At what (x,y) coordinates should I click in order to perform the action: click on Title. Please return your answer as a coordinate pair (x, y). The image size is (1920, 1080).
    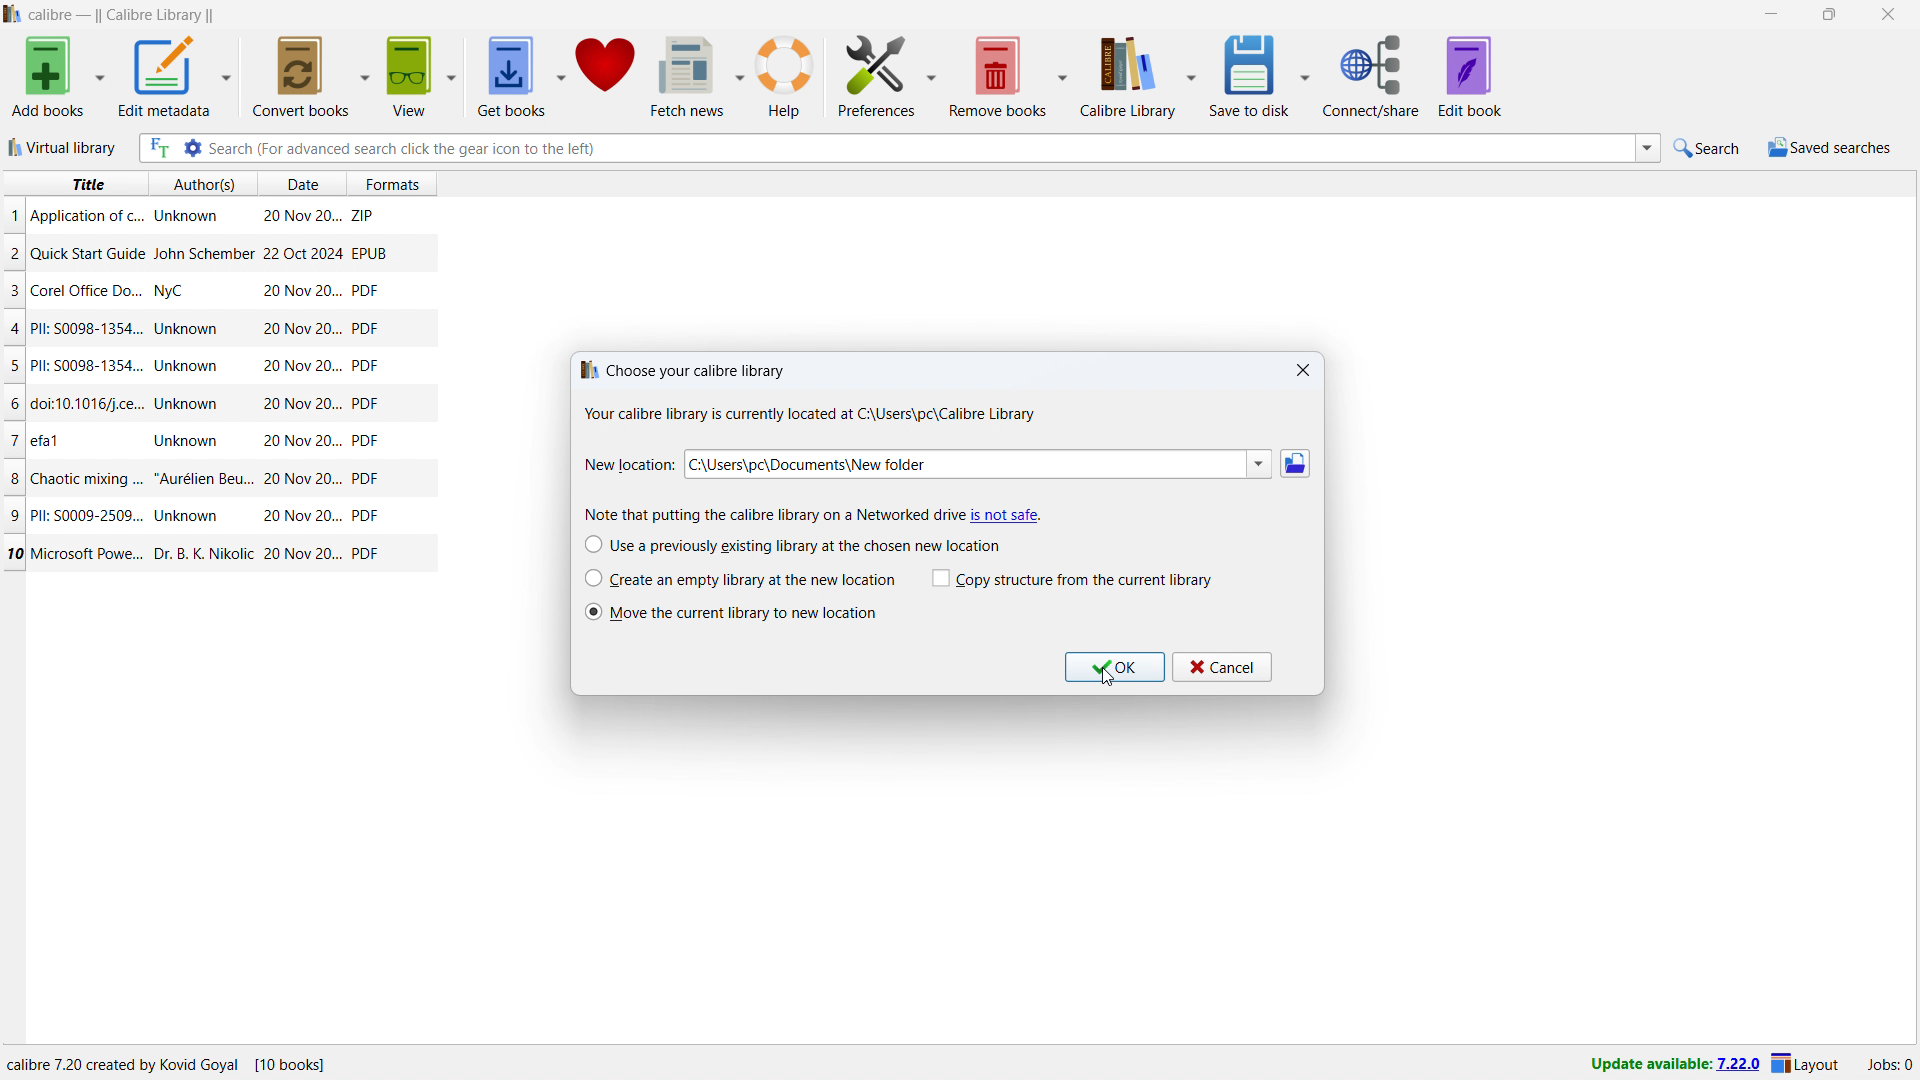
    Looking at the image, I should click on (87, 328).